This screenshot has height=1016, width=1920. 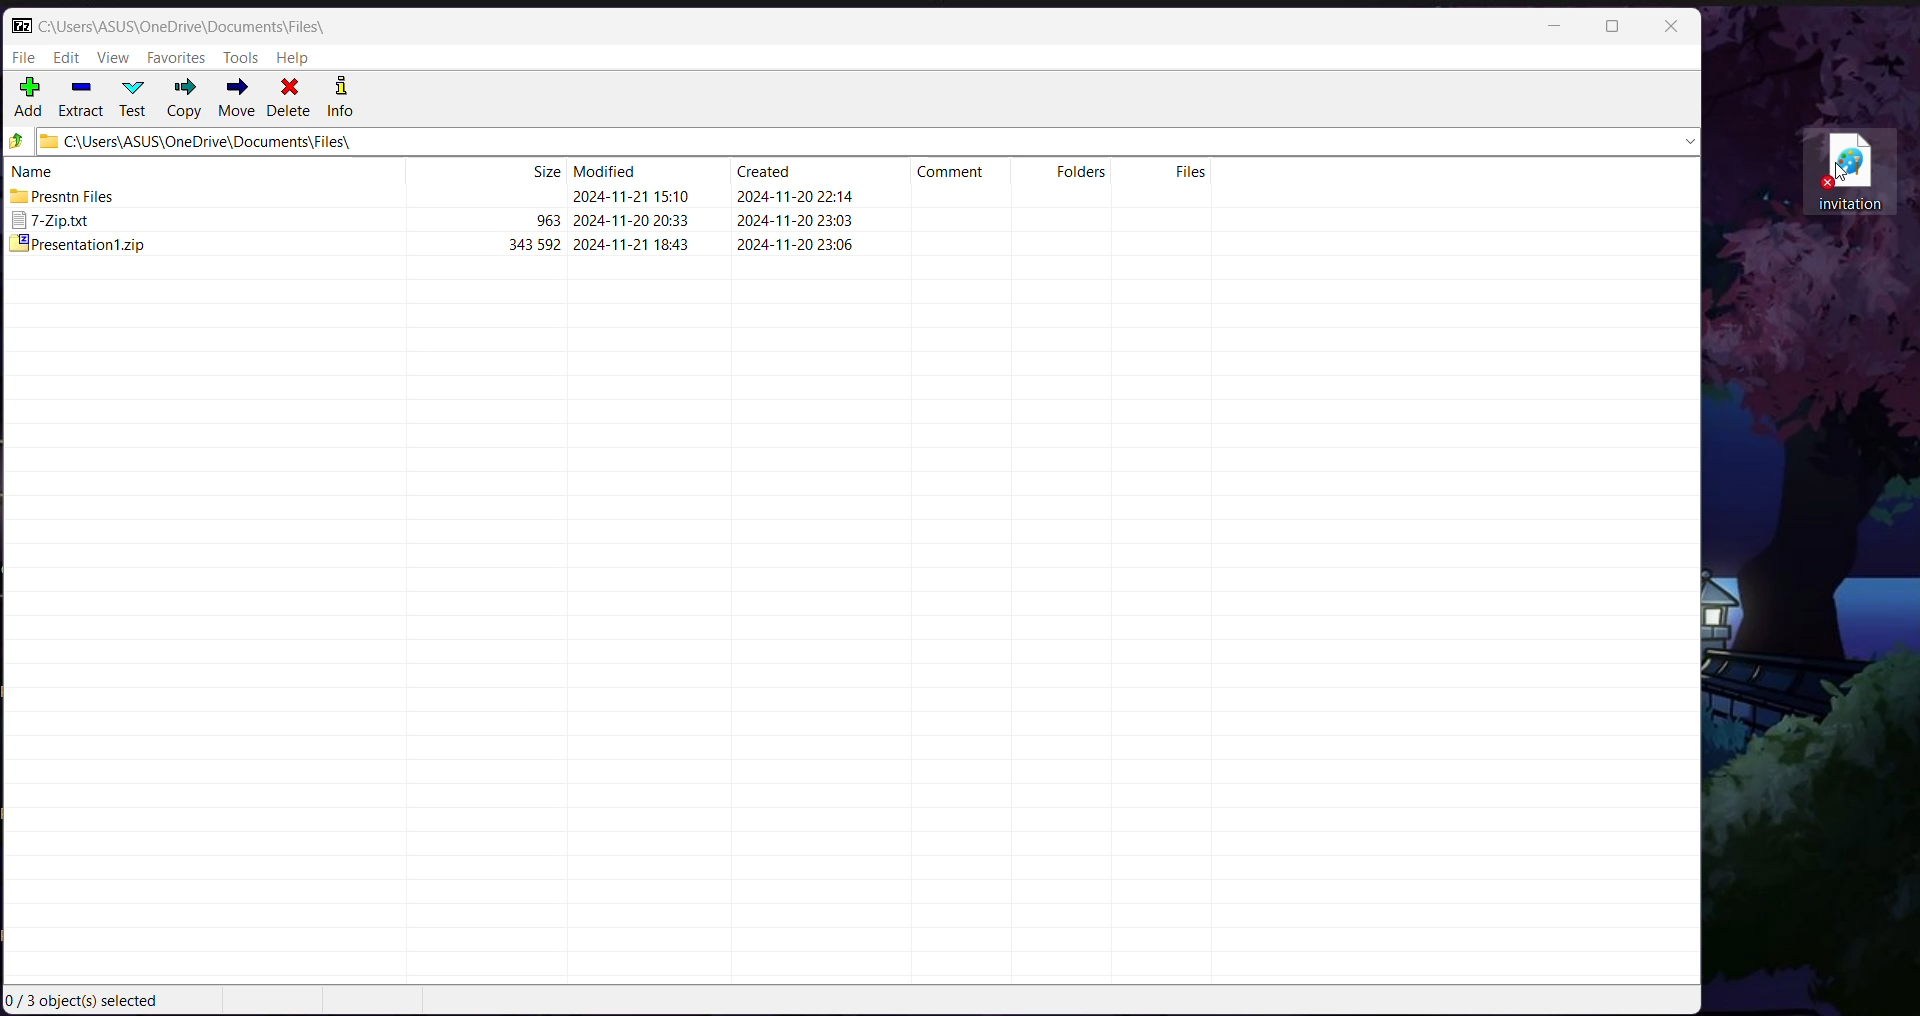 I want to click on Folders, so click(x=1084, y=171).